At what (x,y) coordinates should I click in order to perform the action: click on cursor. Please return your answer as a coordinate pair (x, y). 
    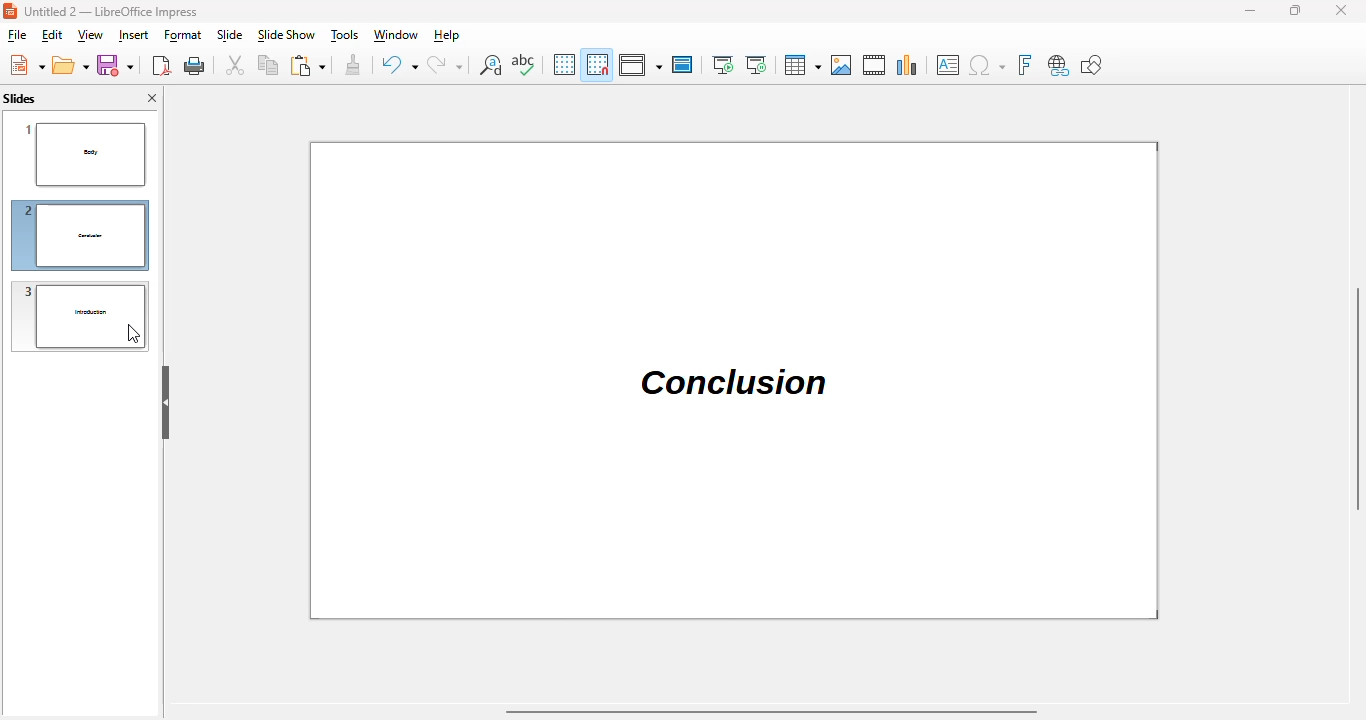
    Looking at the image, I should click on (133, 334).